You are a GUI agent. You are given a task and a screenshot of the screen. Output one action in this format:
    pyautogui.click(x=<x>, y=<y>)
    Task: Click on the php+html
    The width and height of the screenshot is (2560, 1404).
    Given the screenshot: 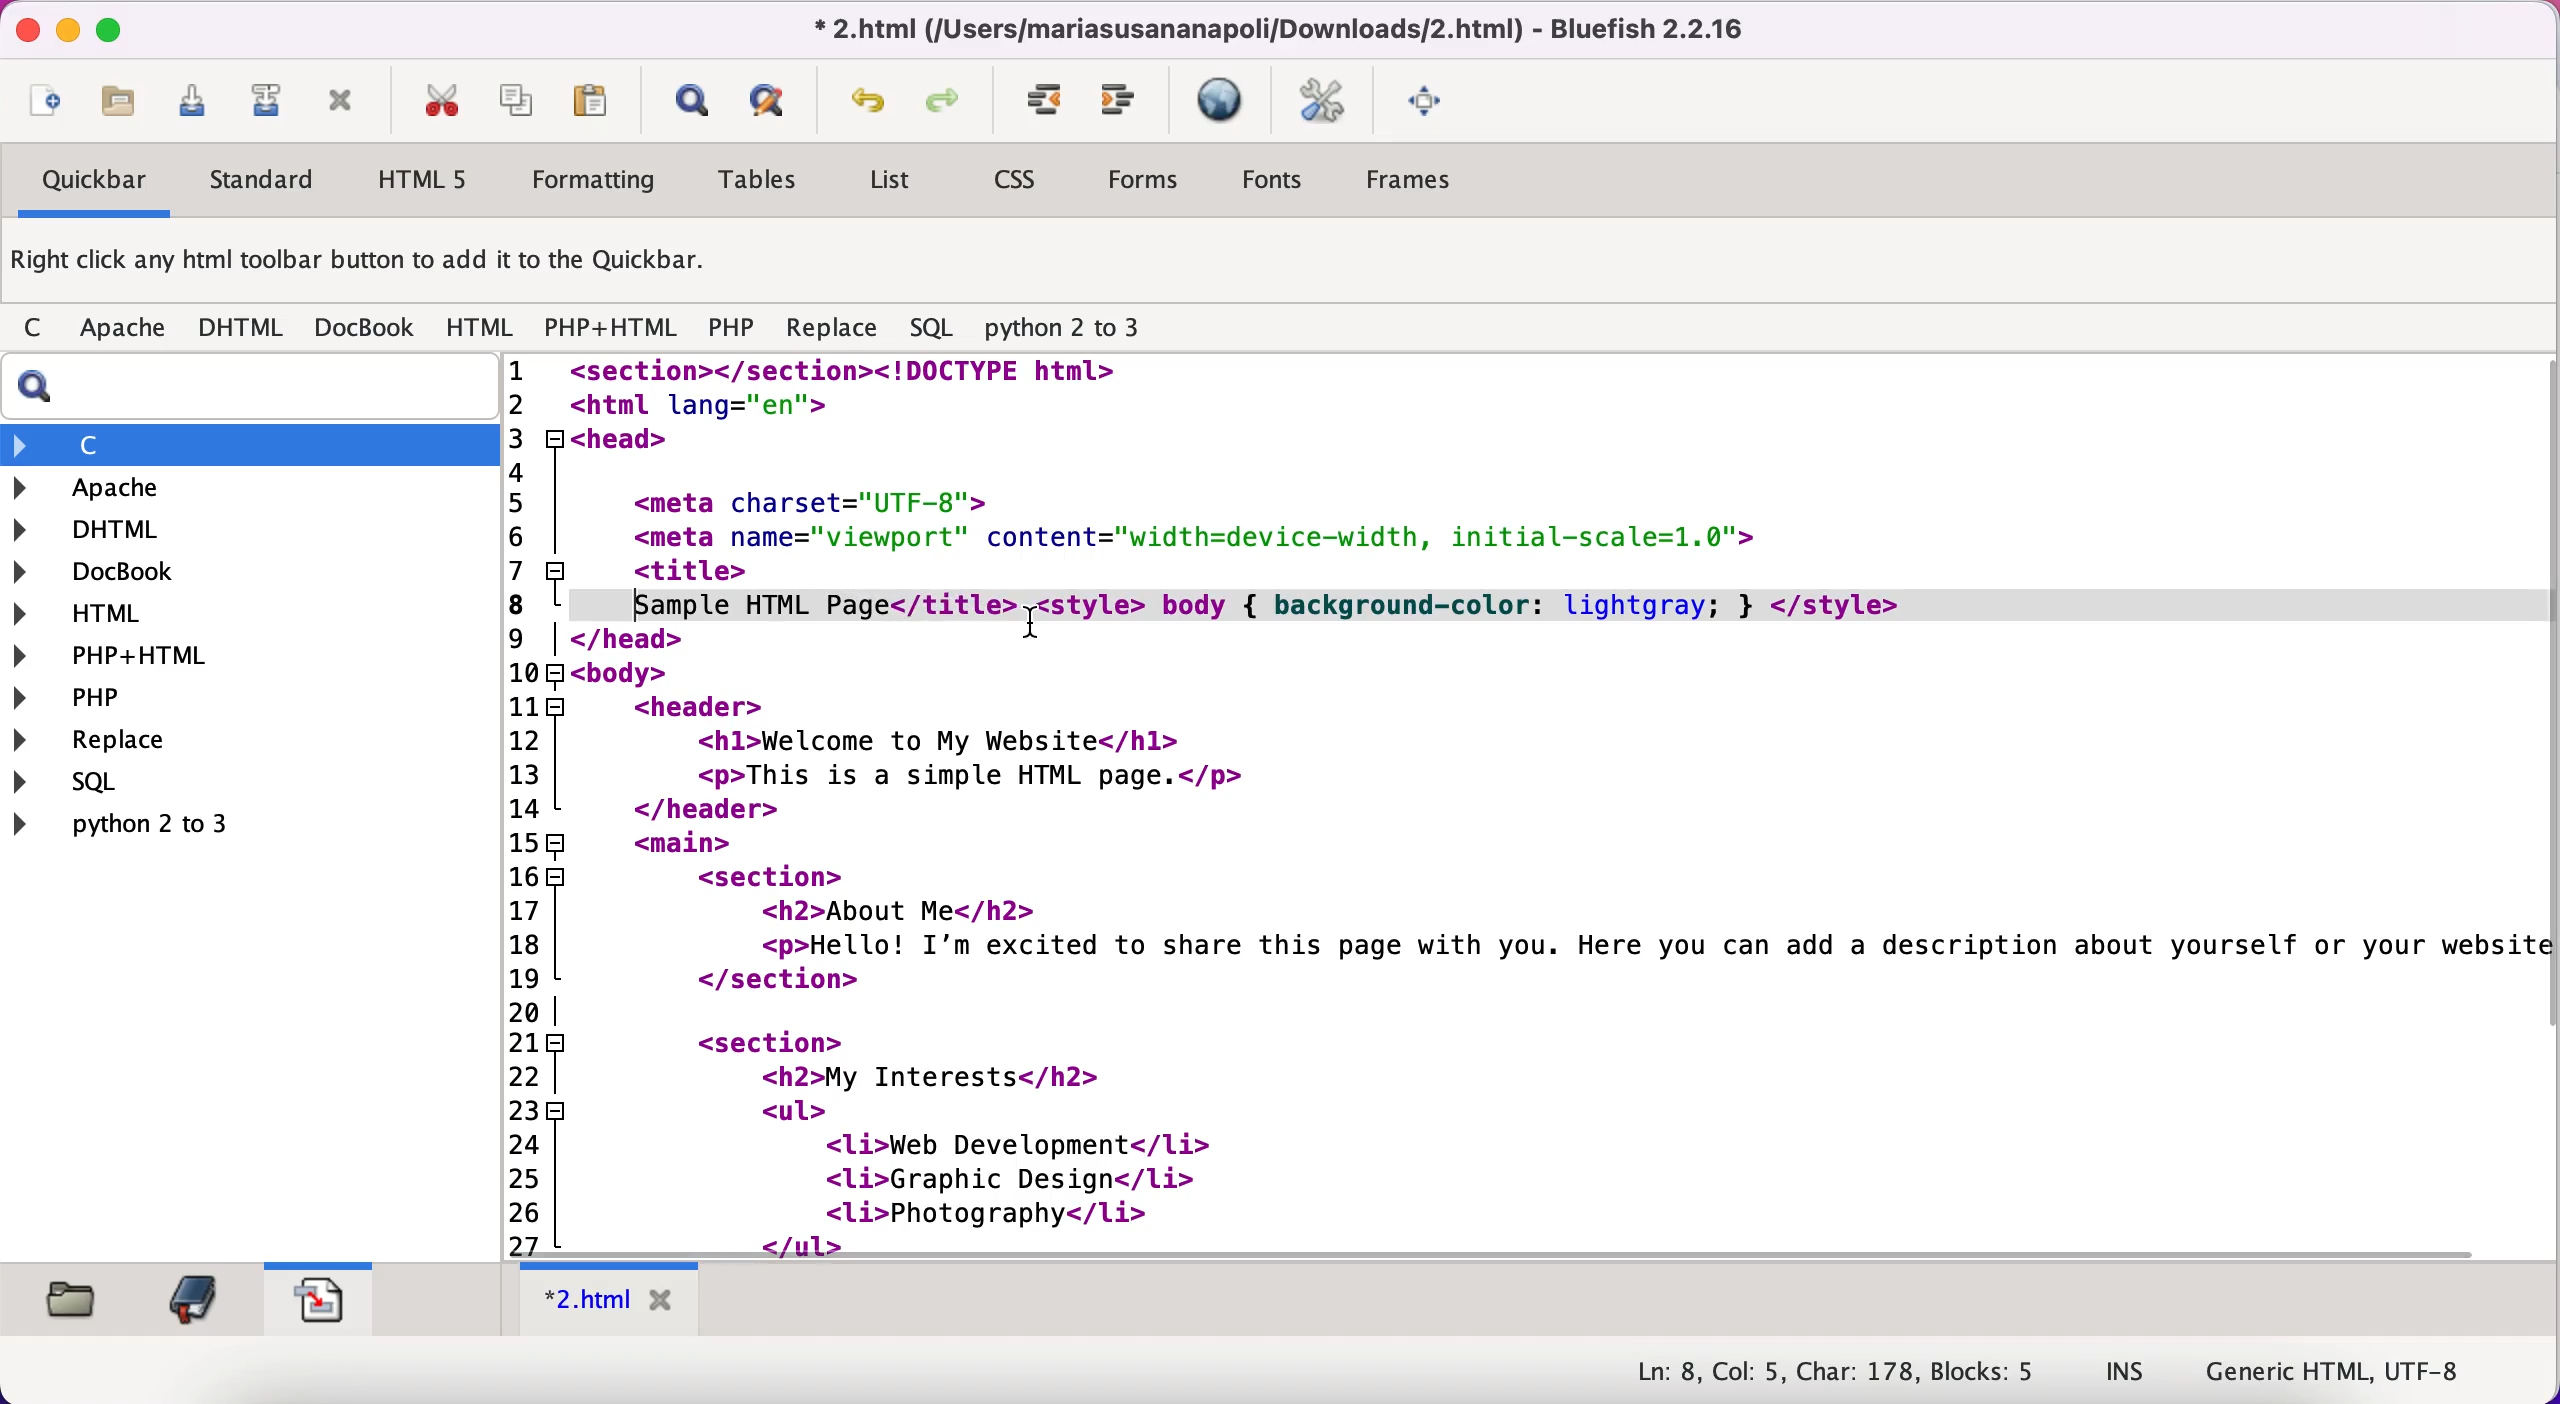 What is the action you would take?
    pyautogui.click(x=614, y=330)
    